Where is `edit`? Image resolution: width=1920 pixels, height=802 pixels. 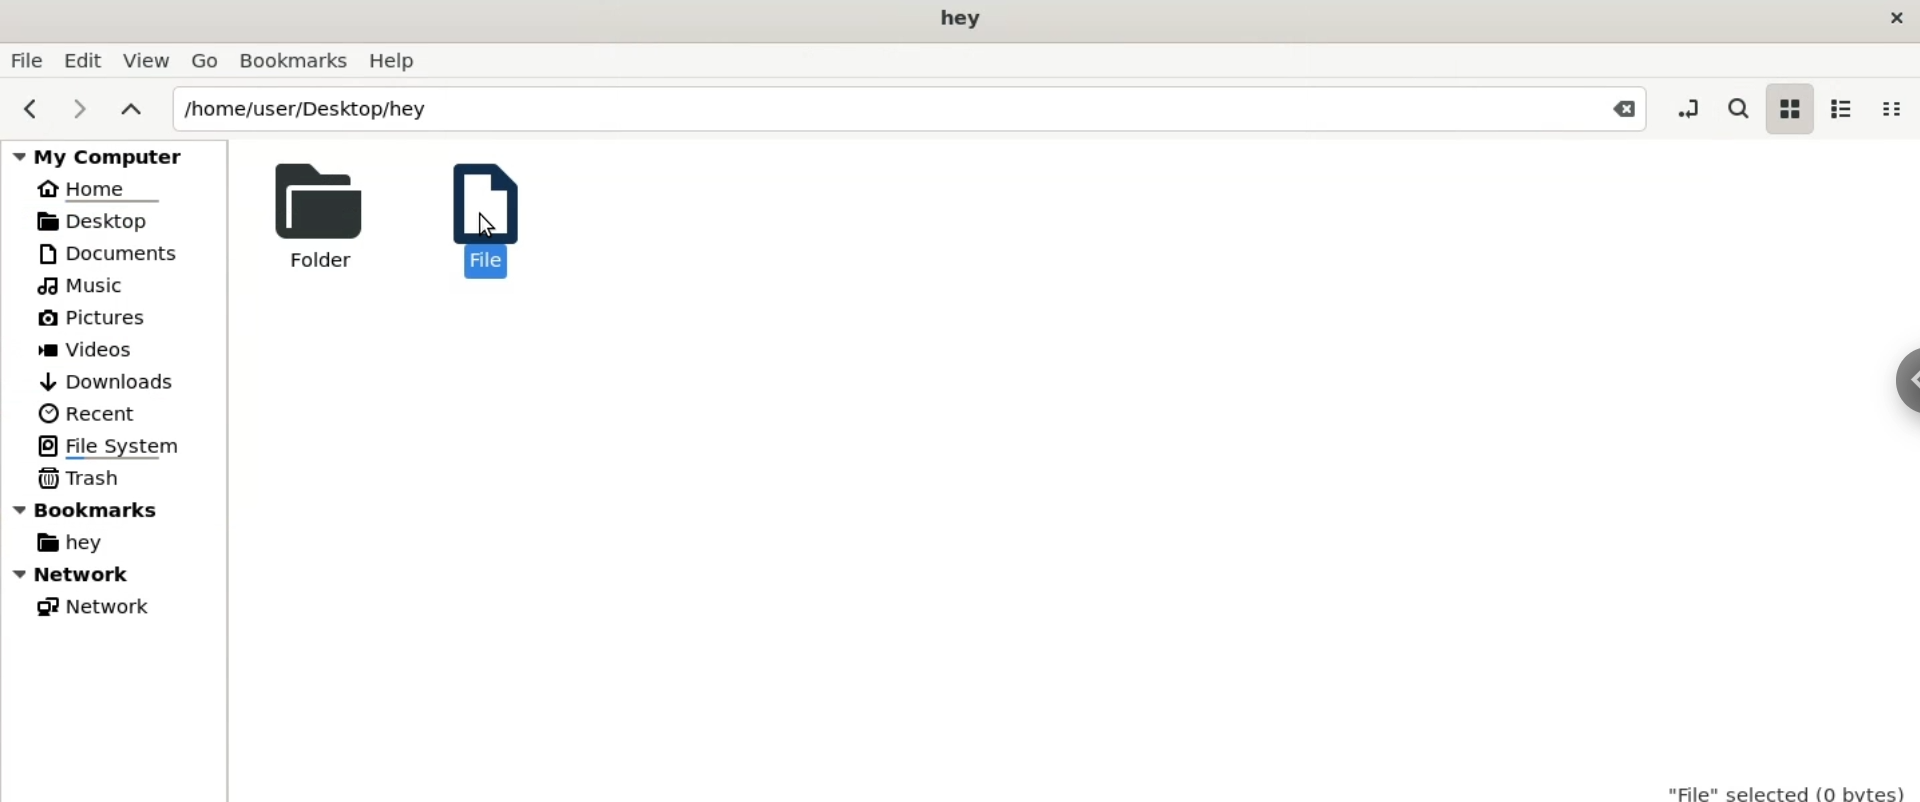 edit is located at coordinates (81, 60).